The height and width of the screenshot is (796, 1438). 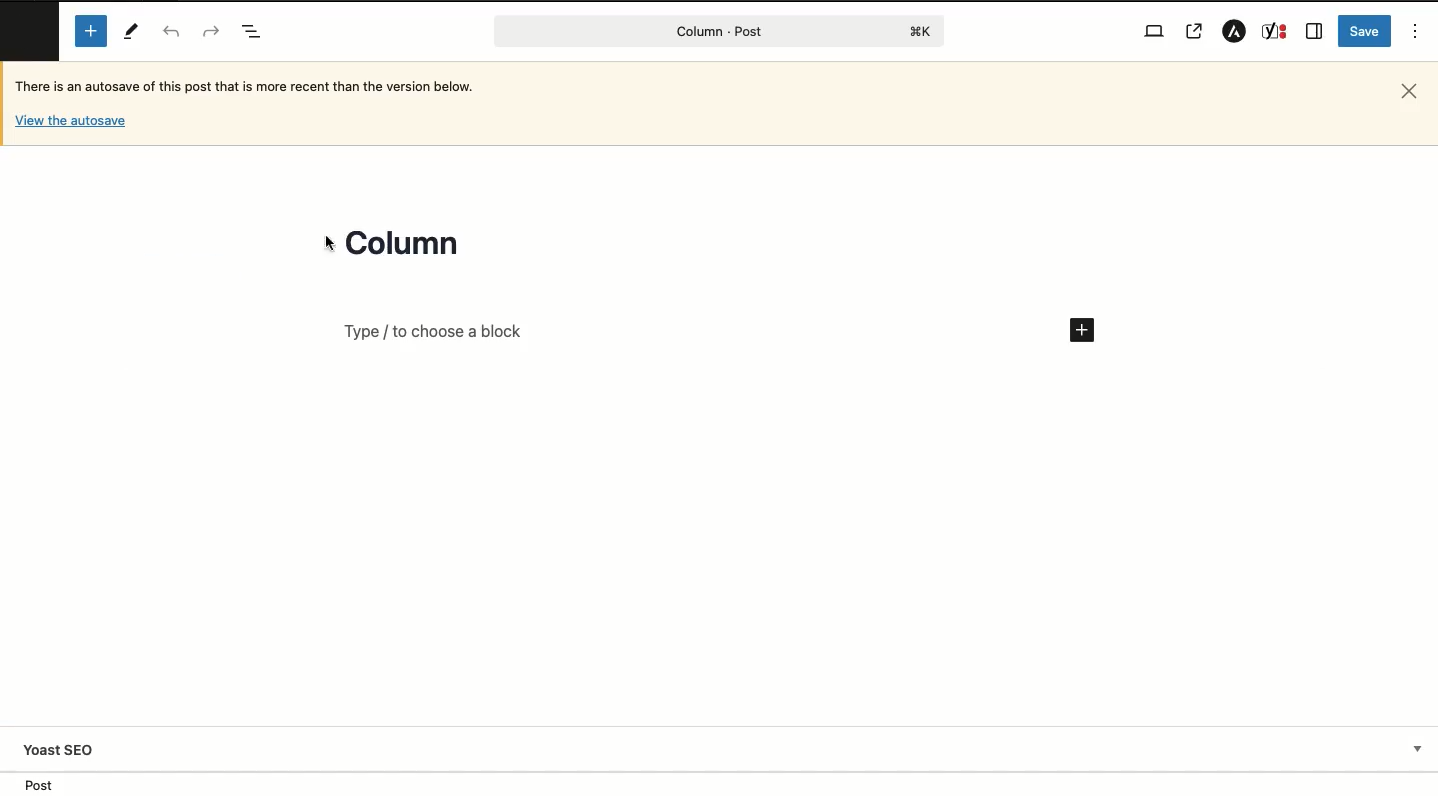 What do you see at coordinates (1417, 30) in the screenshot?
I see `Options` at bounding box center [1417, 30].